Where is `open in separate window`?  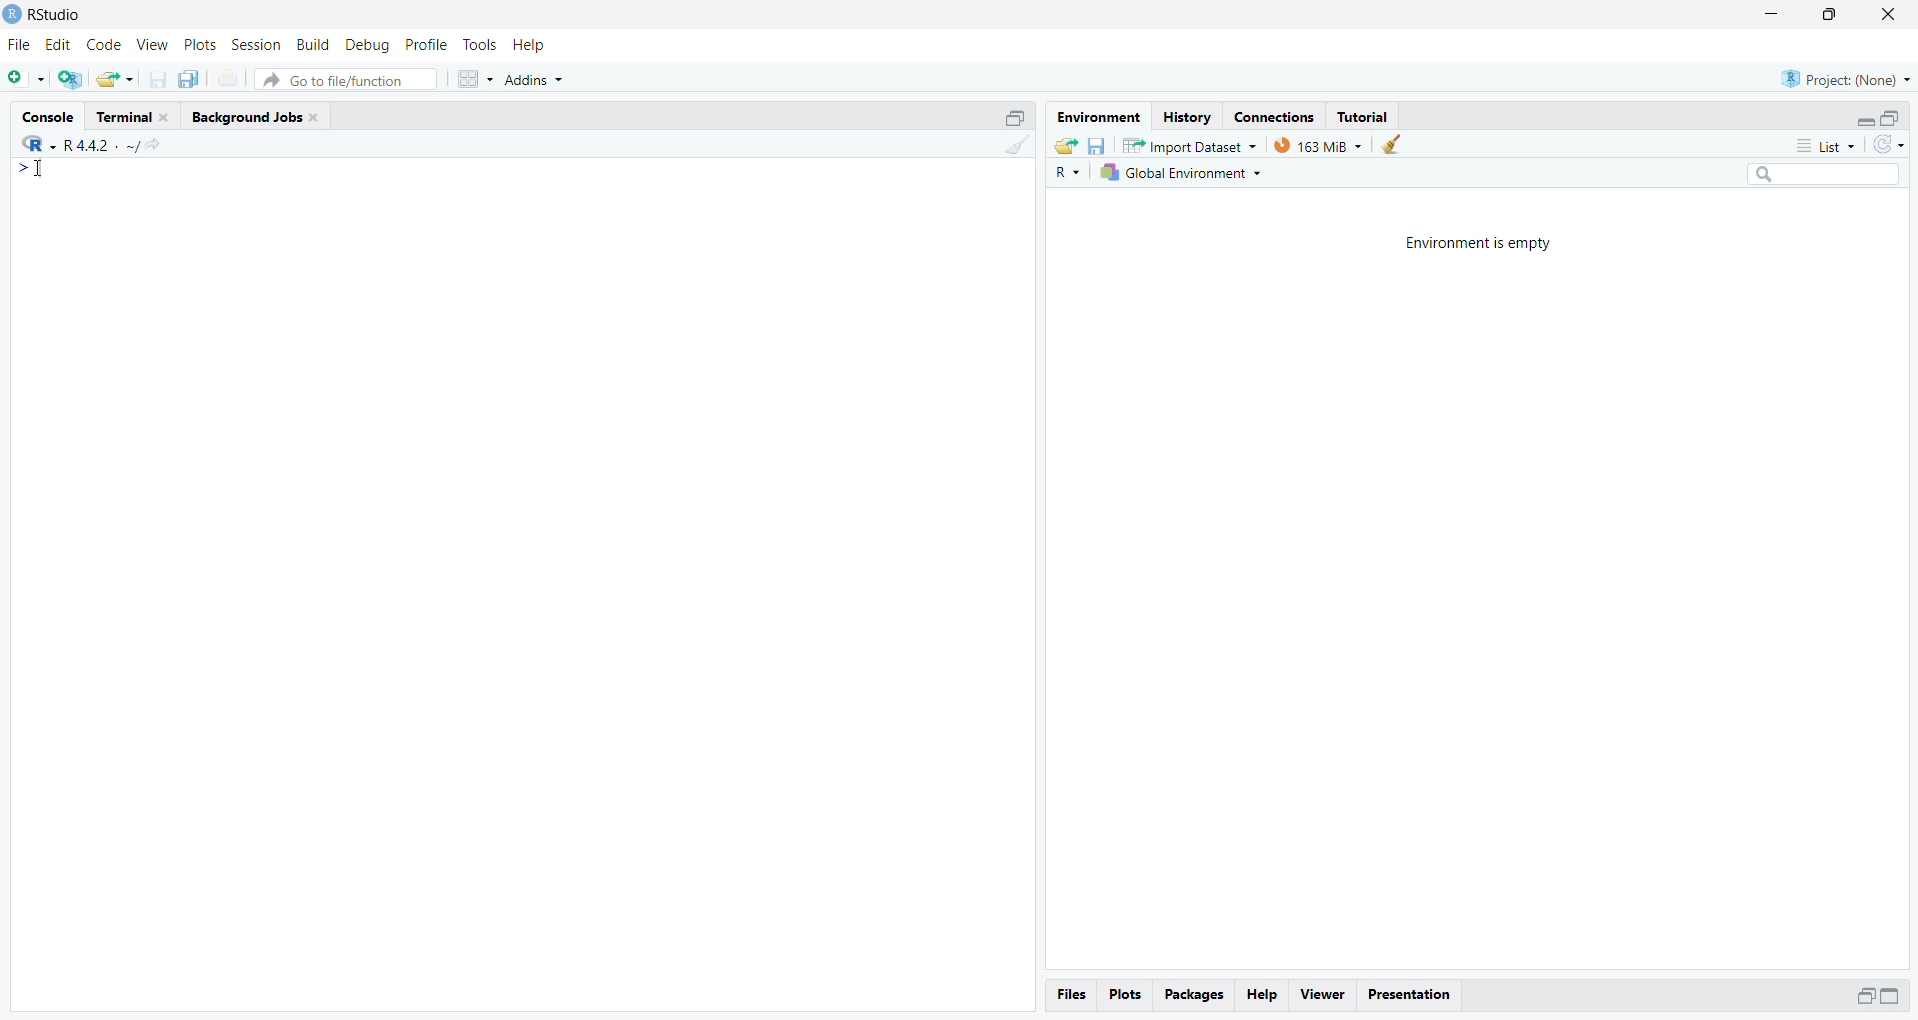 open in separate window is located at coordinates (1017, 118).